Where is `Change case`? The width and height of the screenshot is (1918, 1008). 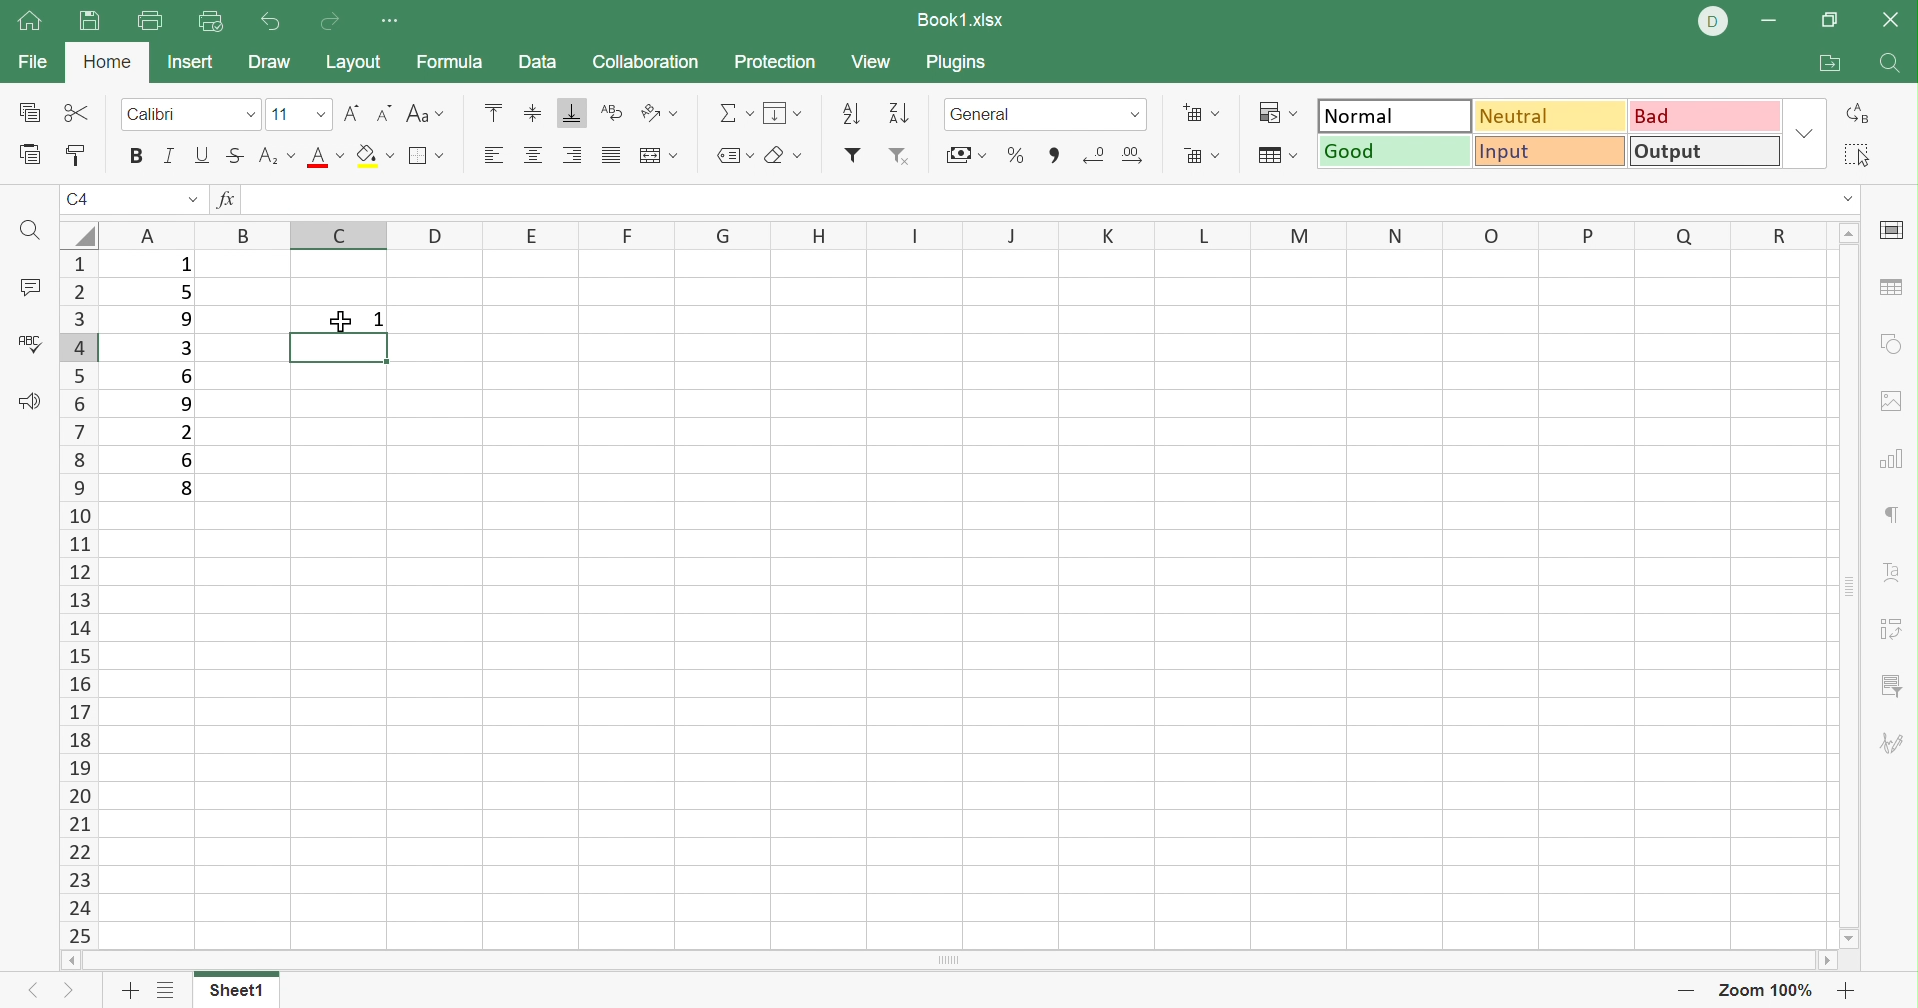
Change case is located at coordinates (429, 112).